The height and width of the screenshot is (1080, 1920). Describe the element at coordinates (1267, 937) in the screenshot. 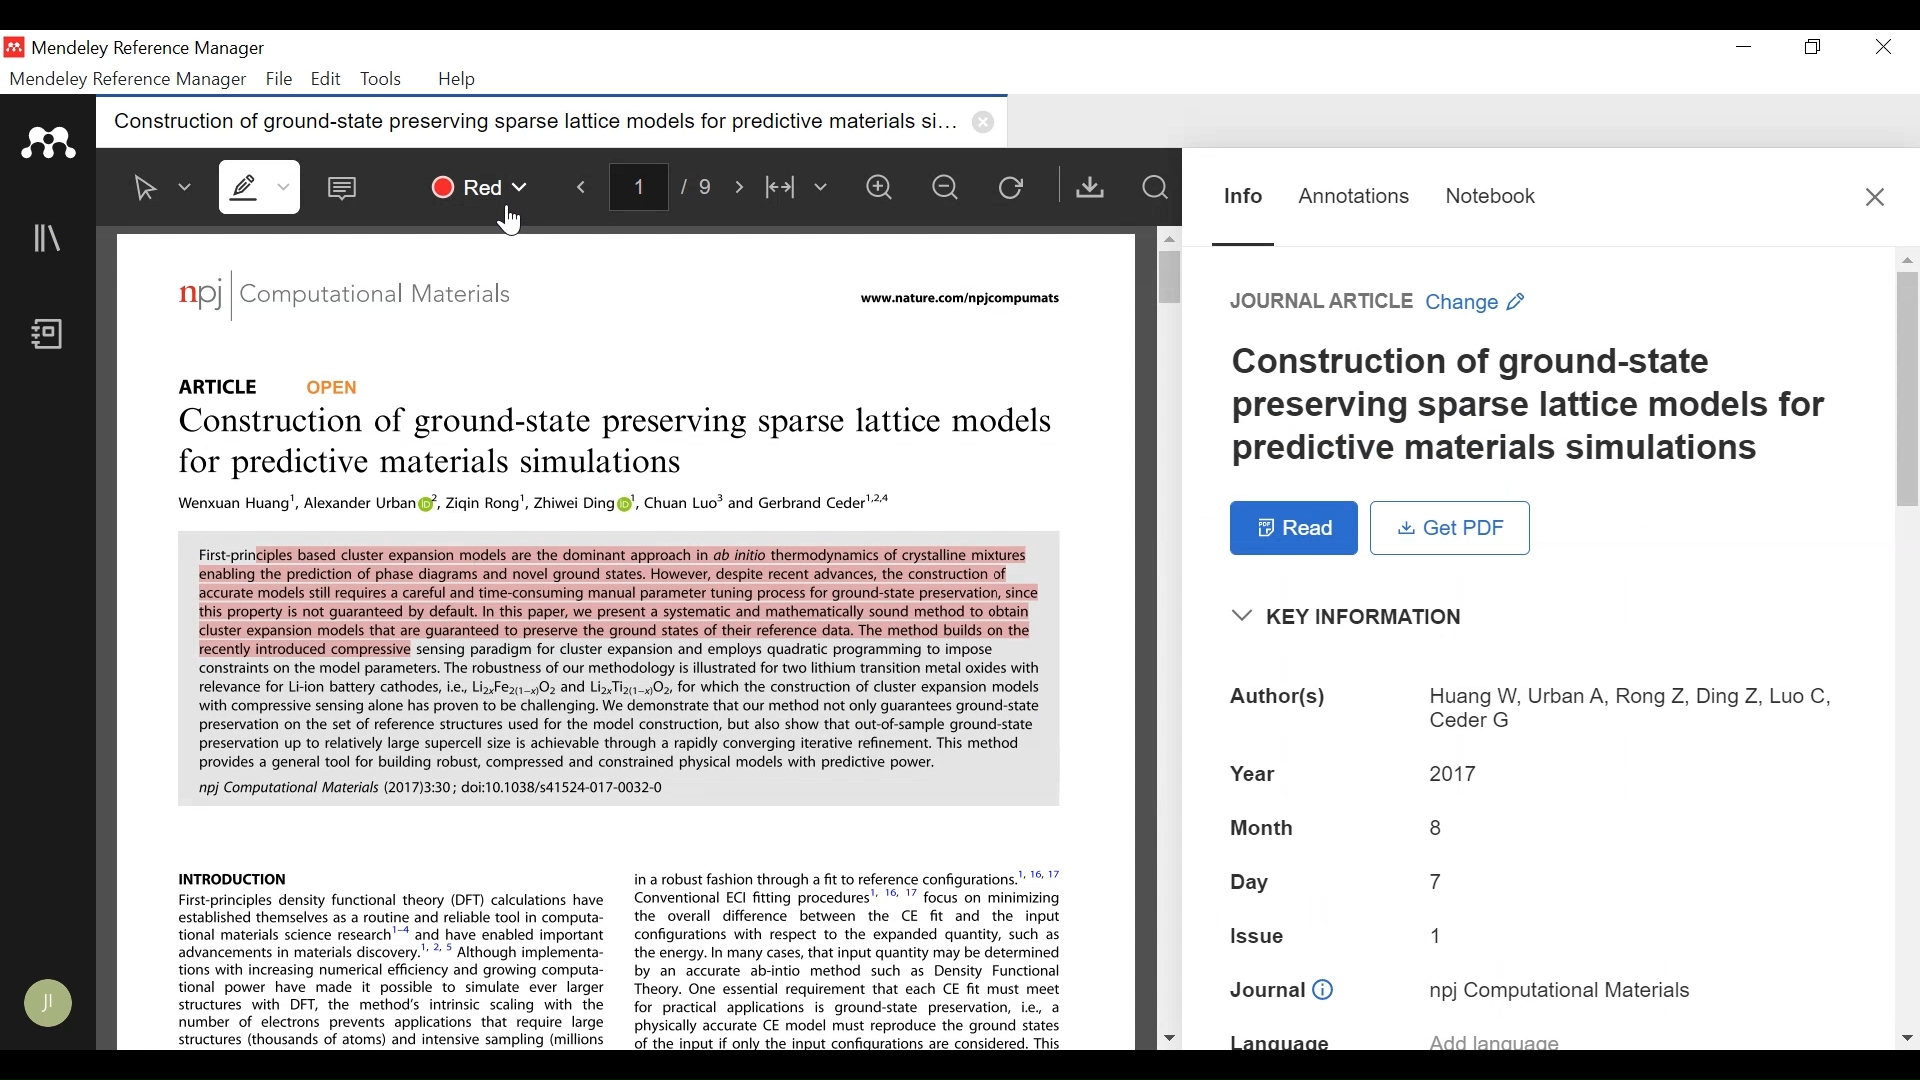

I see `Issue` at that location.